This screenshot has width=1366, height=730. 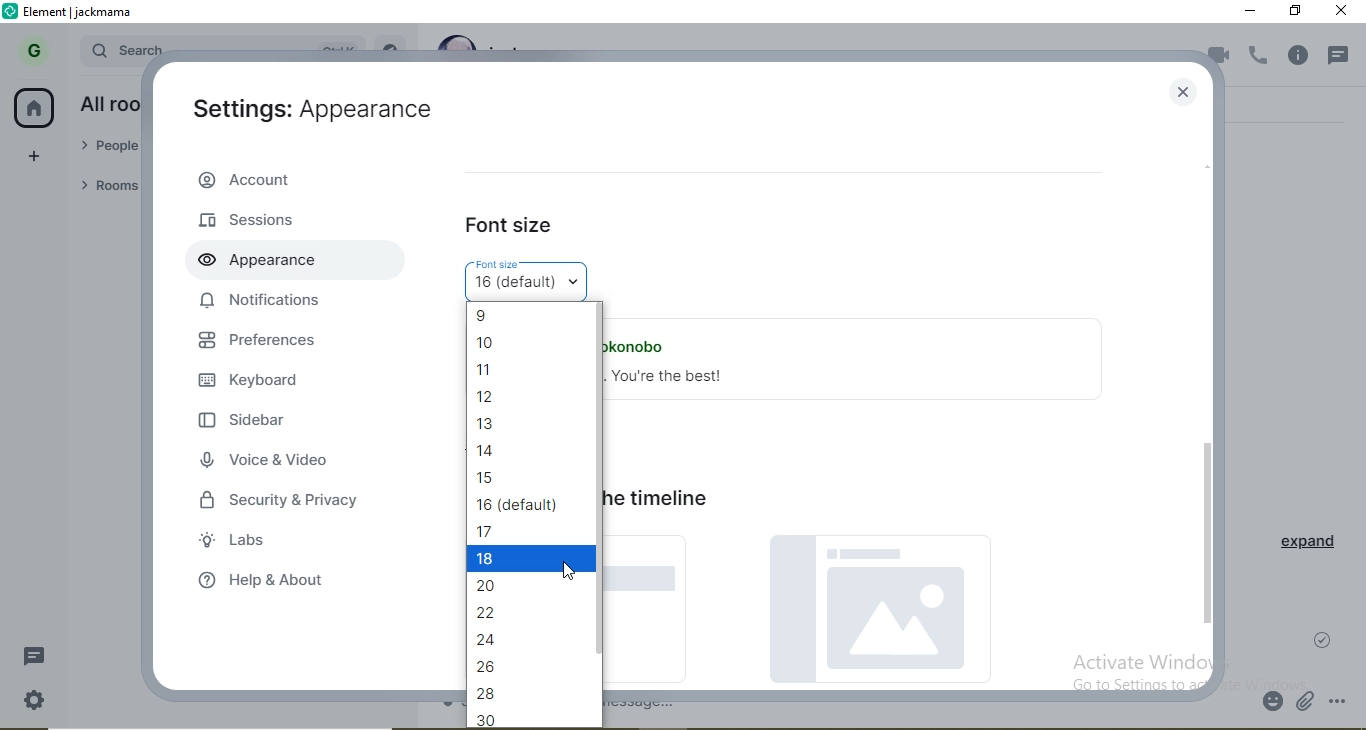 I want to click on 16 (default), so click(x=526, y=502).